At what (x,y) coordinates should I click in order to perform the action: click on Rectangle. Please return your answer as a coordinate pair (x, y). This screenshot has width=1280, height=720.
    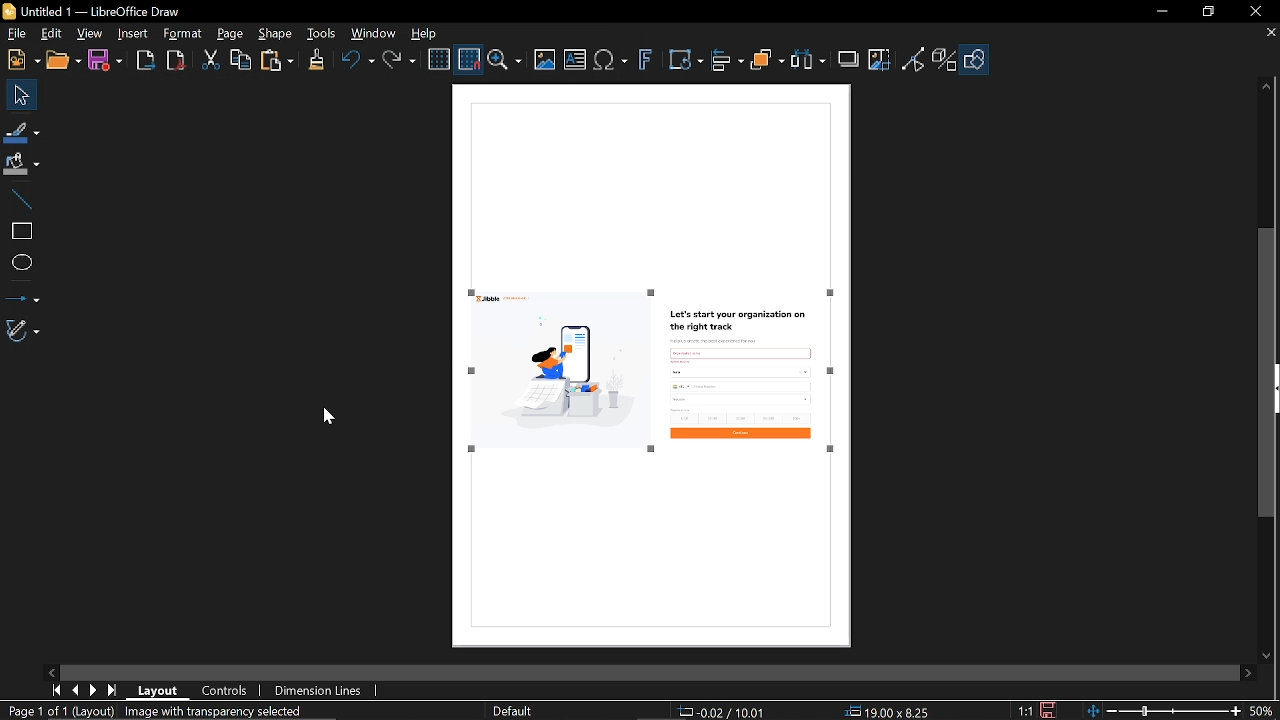
    Looking at the image, I should click on (18, 227).